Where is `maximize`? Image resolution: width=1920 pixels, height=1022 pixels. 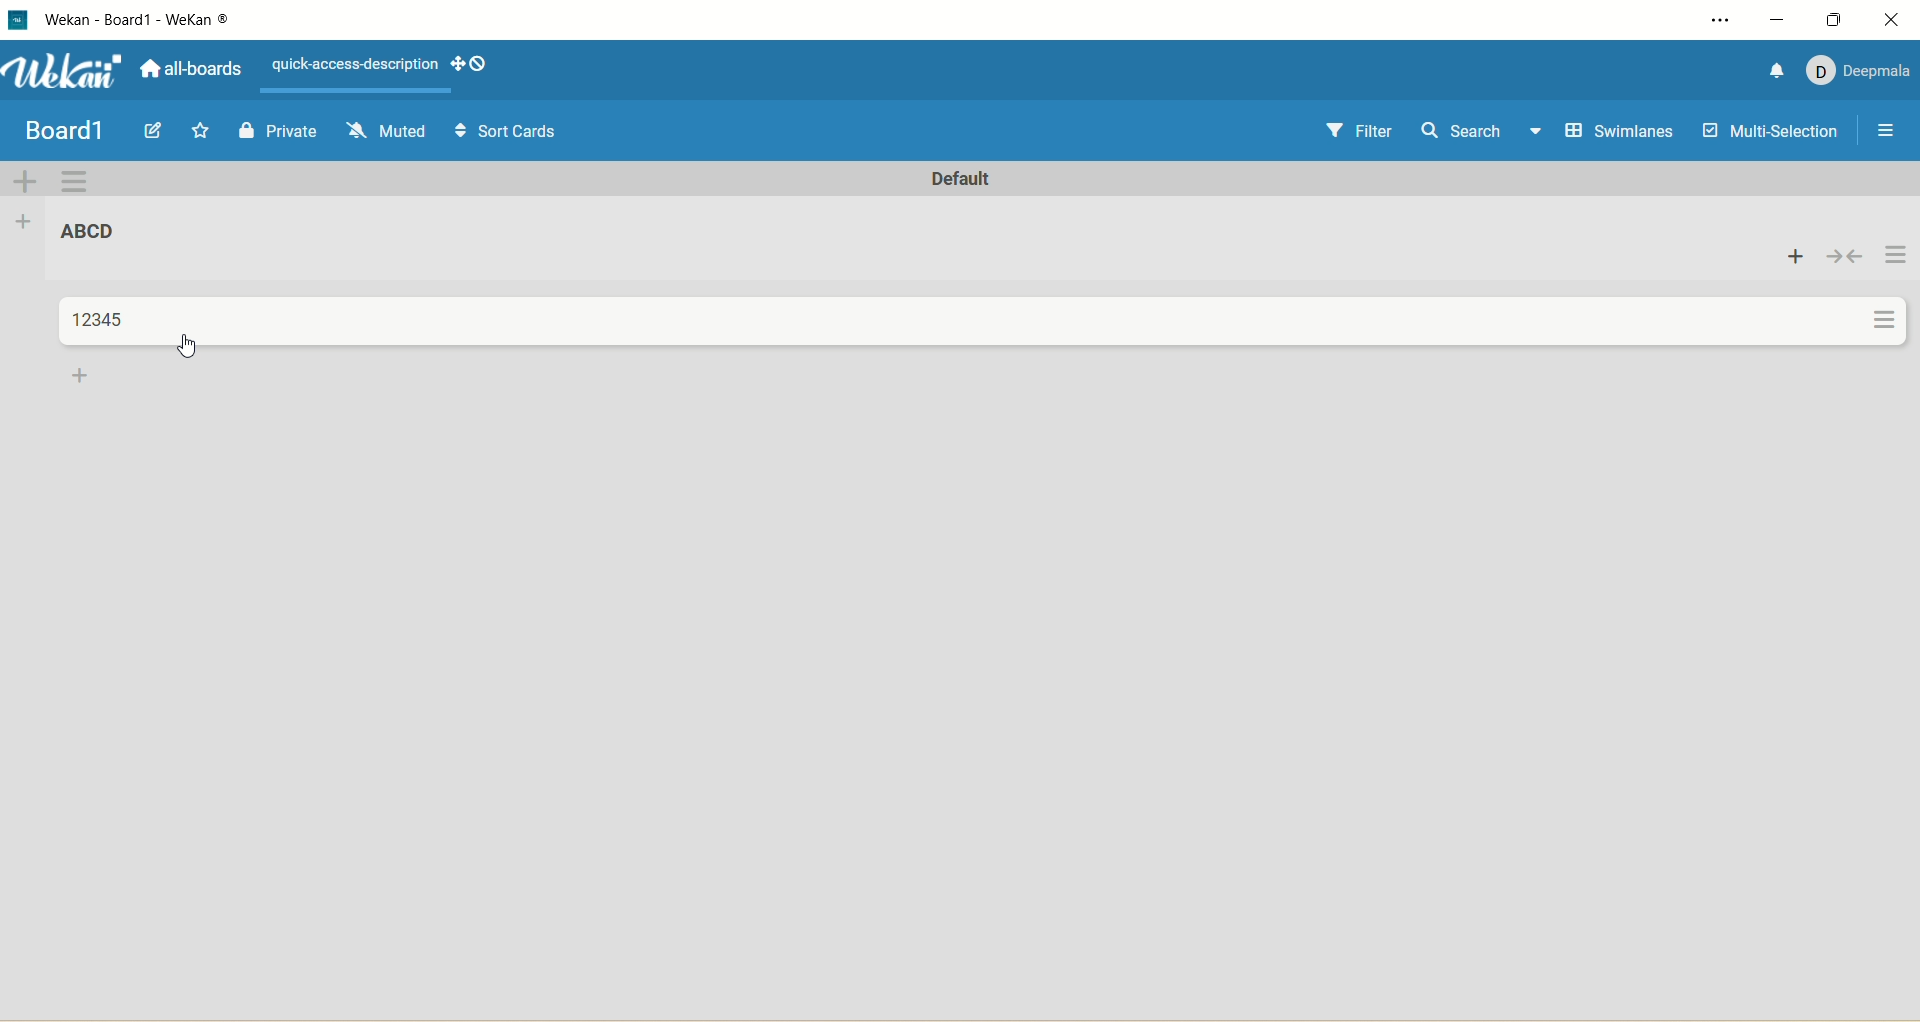 maximize is located at coordinates (1837, 19).